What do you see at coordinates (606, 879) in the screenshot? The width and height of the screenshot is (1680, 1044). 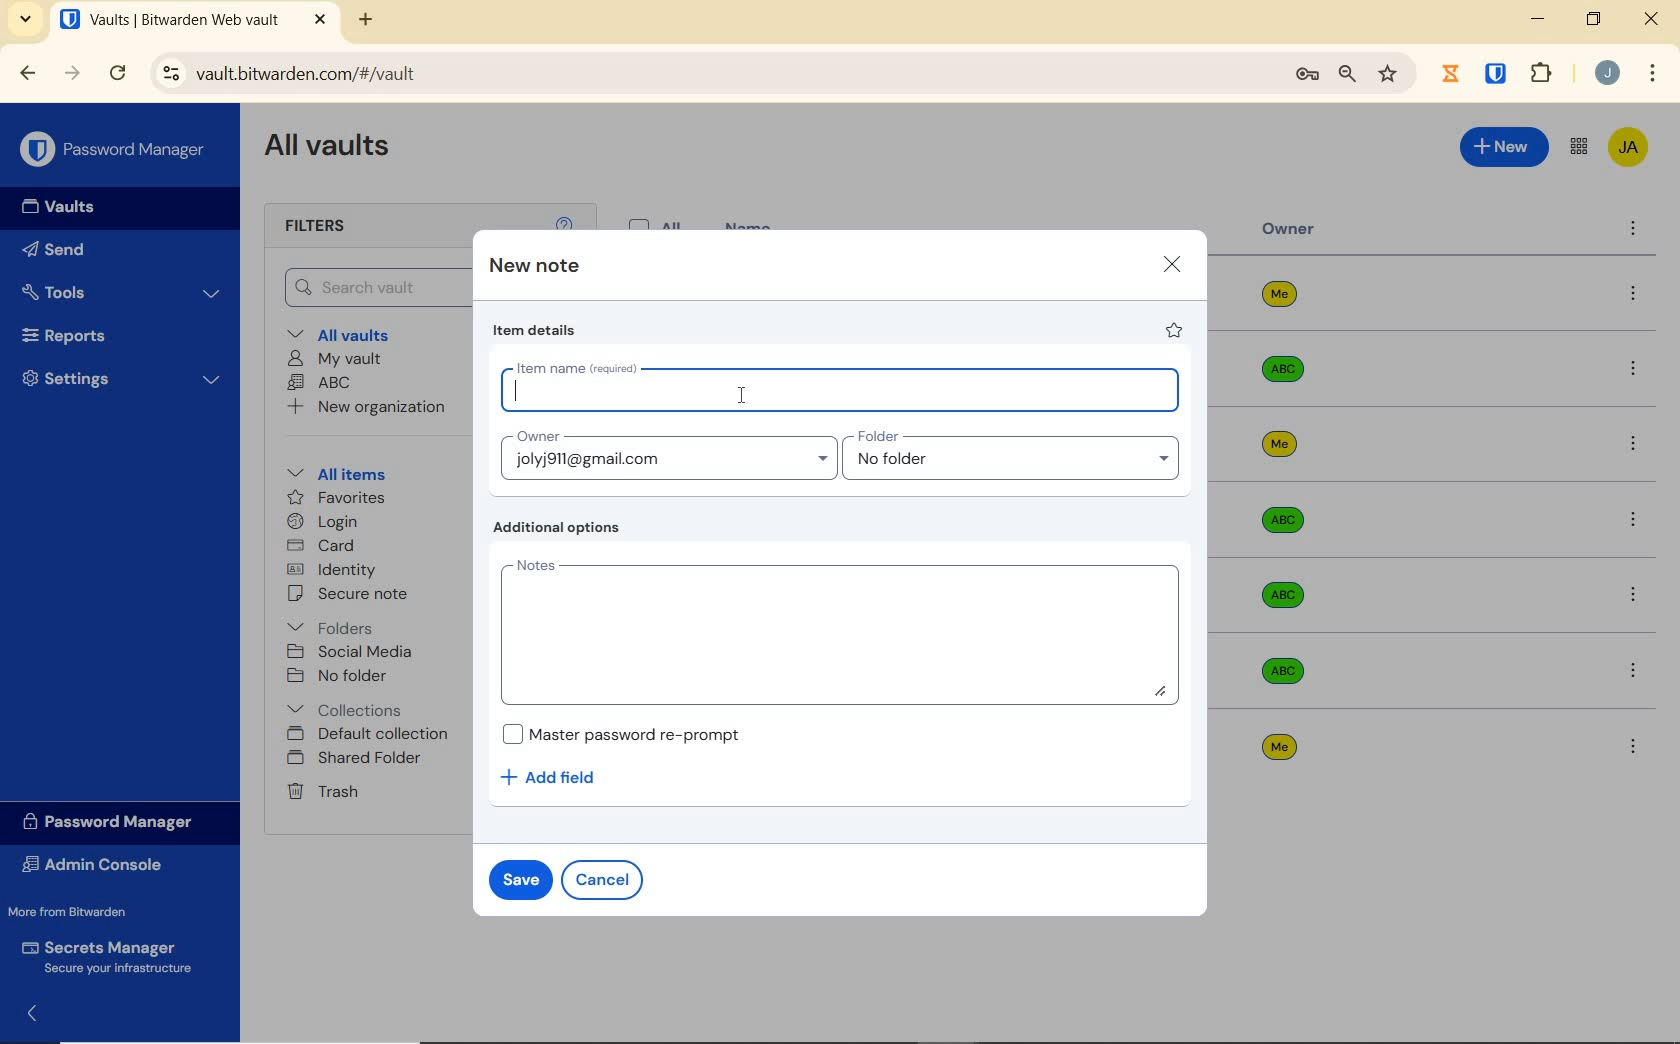 I see `cancel` at bounding box center [606, 879].